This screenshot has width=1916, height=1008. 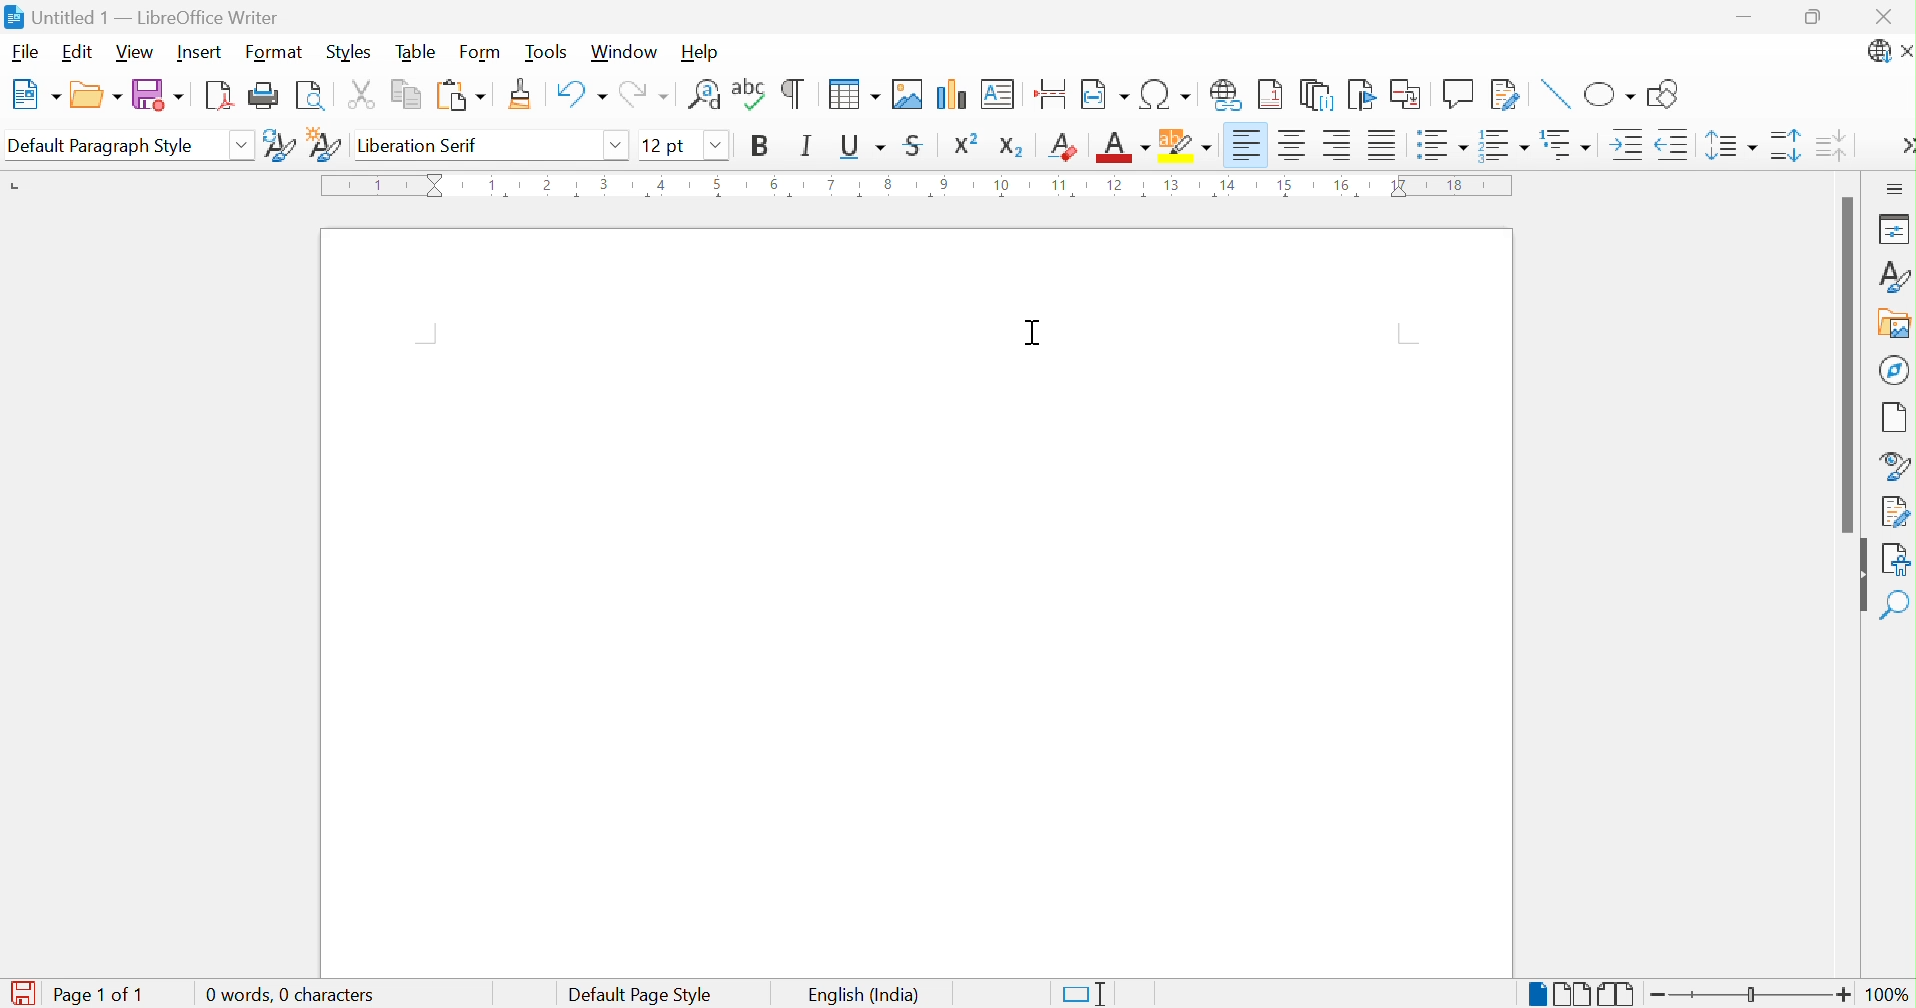 What do you see at coordinates (1817, 15) in the screenshot?
I see `Restore down` at bounding box center [1817, 15].